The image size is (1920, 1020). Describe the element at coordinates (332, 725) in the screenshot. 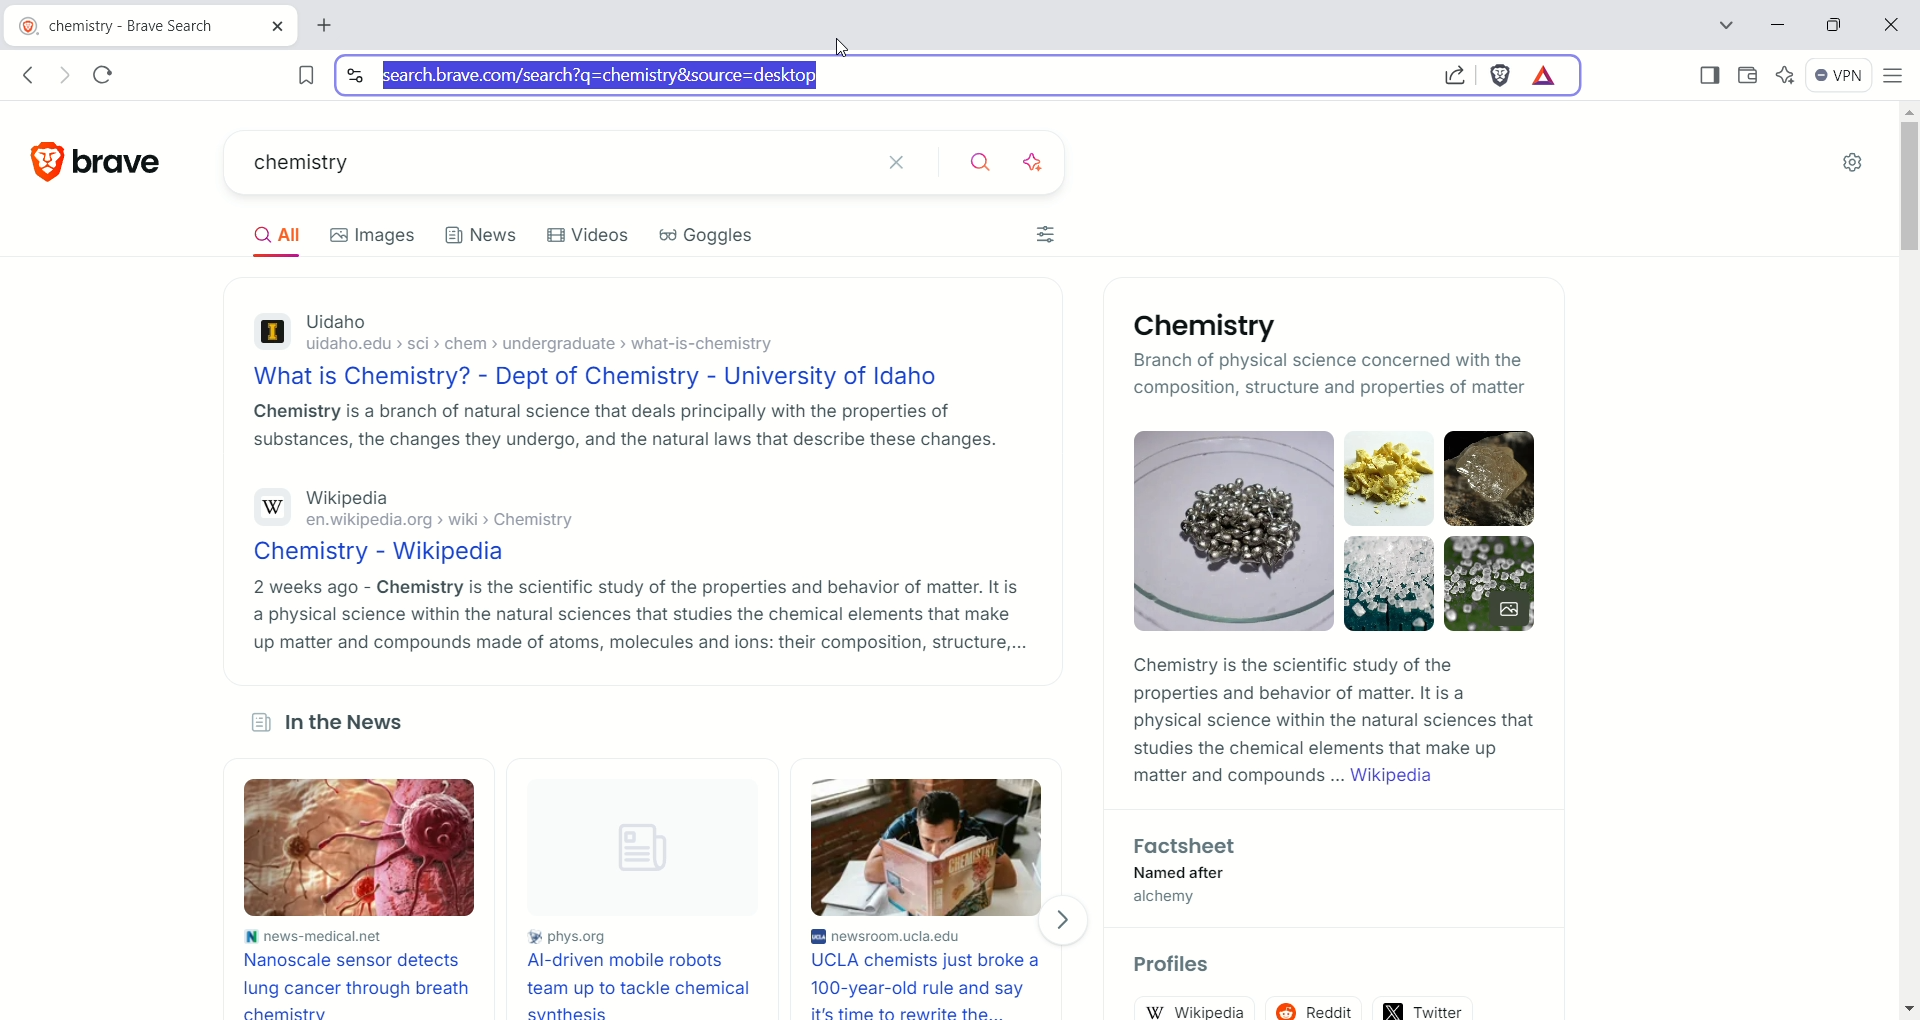

I see `In the News` at that location.